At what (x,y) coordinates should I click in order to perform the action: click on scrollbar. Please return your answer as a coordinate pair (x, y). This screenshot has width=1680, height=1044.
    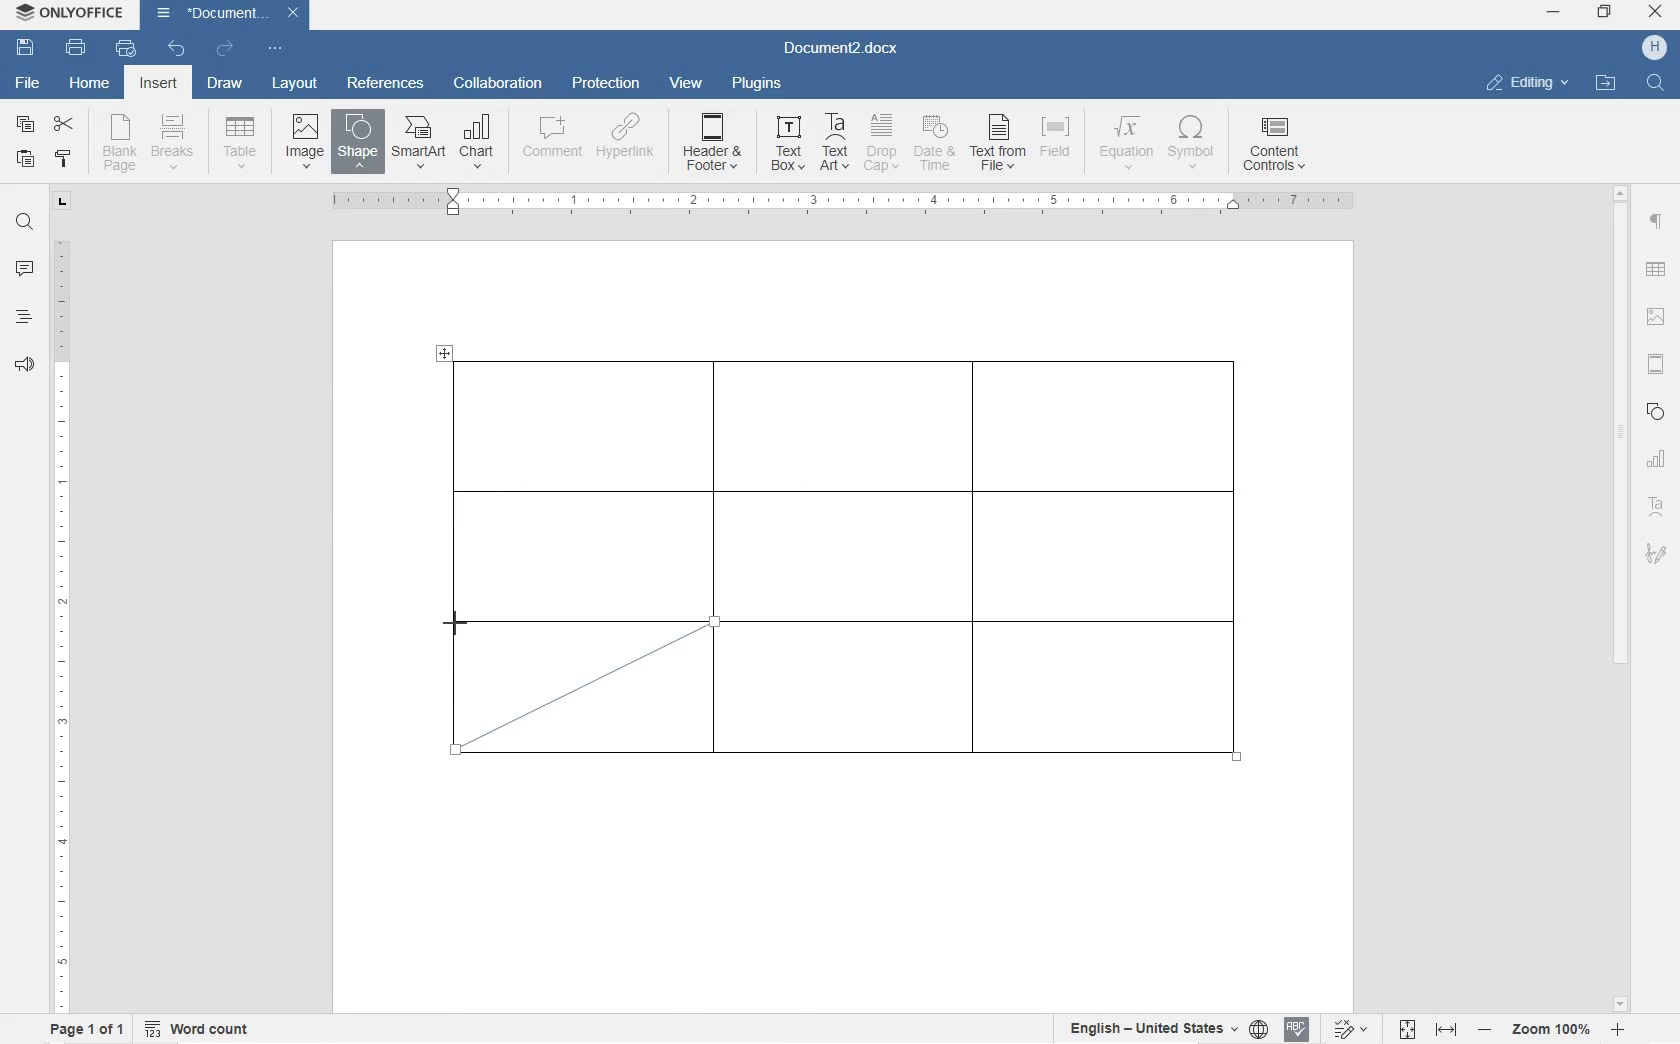
    Looking at the image, I should click on (1621, 597).